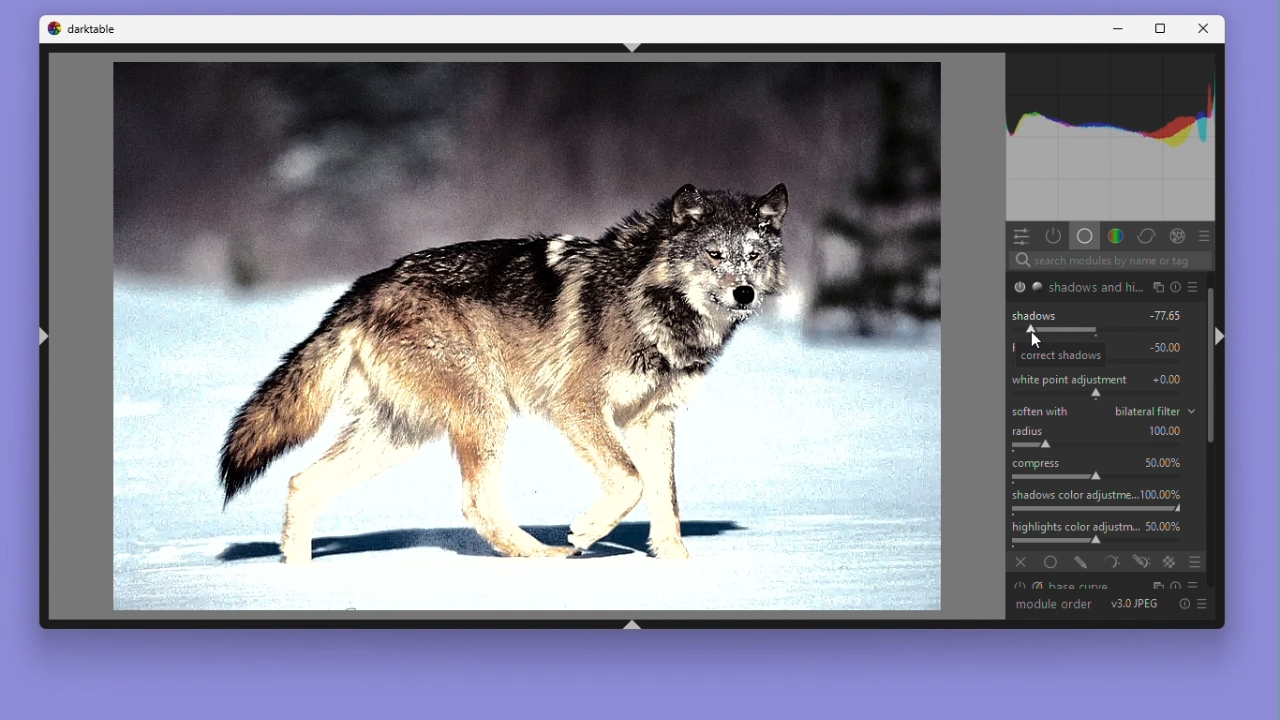 This screenshot has width=1280, height=720. What do you see at coordinates (1160, 586) in the screenshot?
I see `multiple instance actions` at bounding box center [1160, 586].